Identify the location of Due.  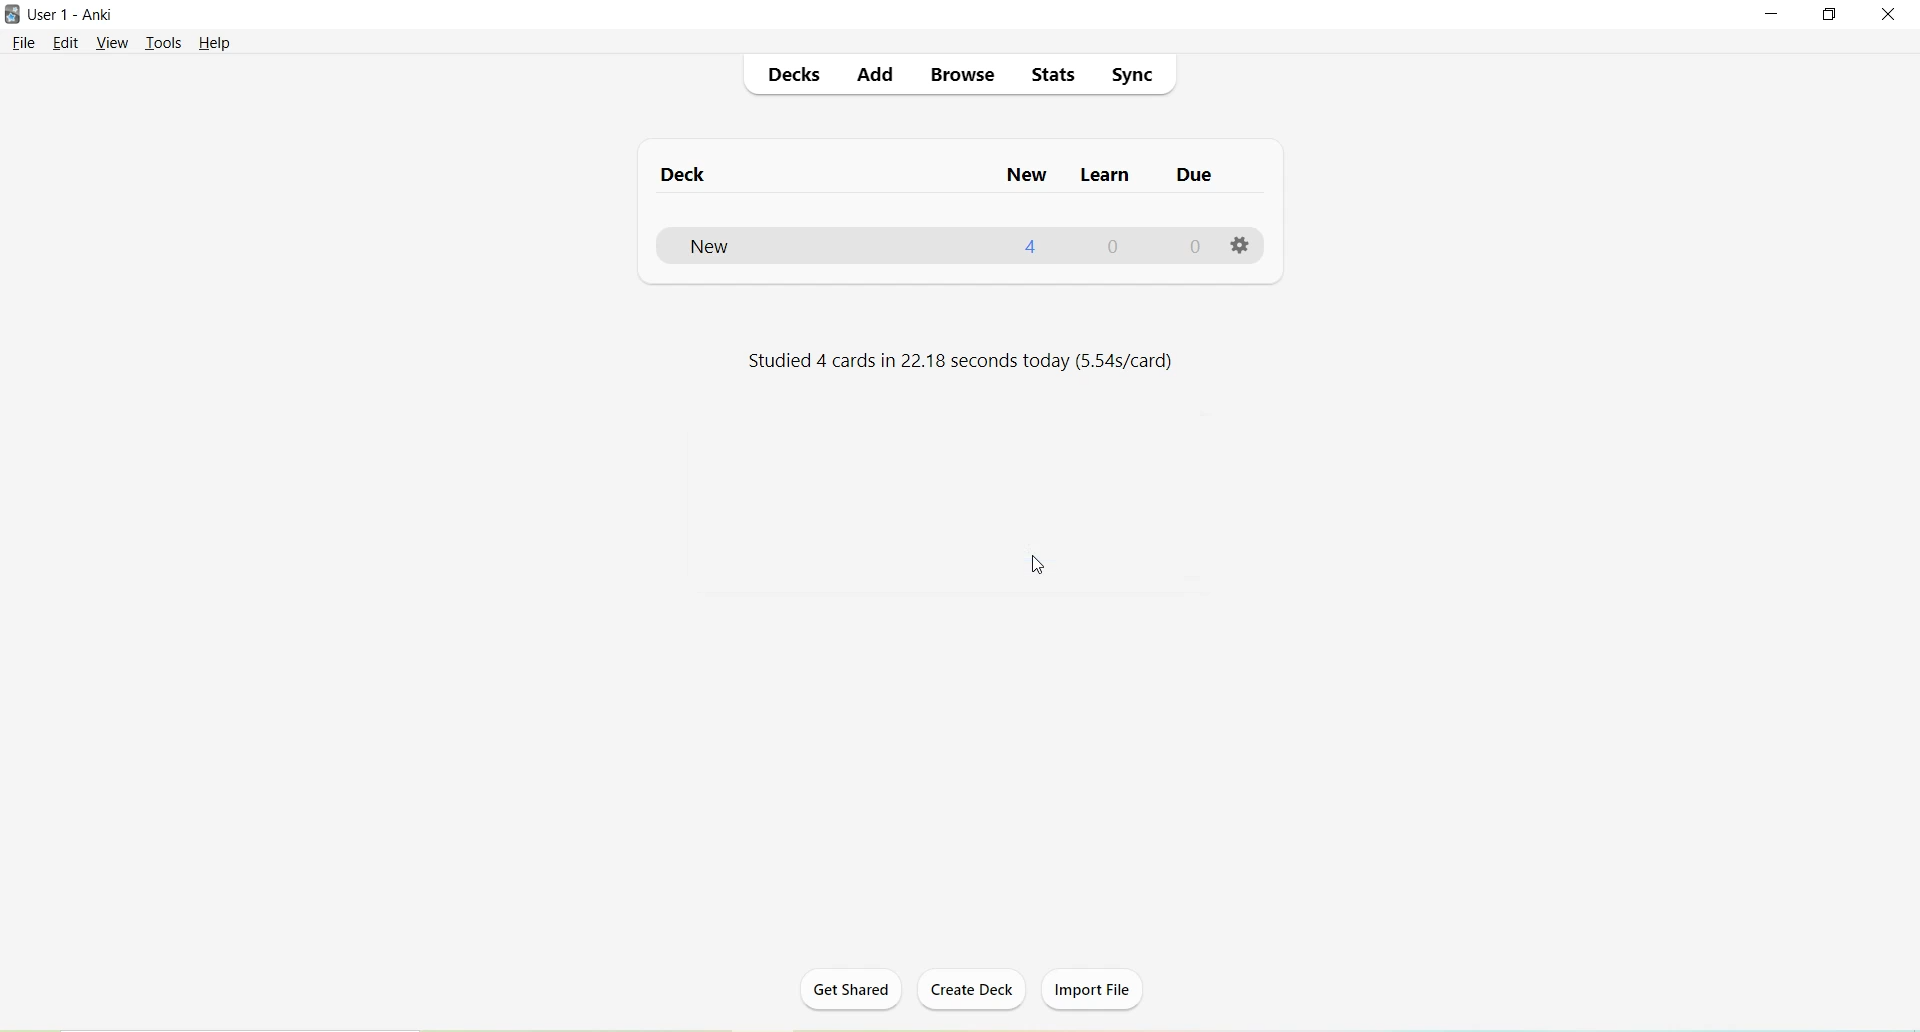
(1191, 178).